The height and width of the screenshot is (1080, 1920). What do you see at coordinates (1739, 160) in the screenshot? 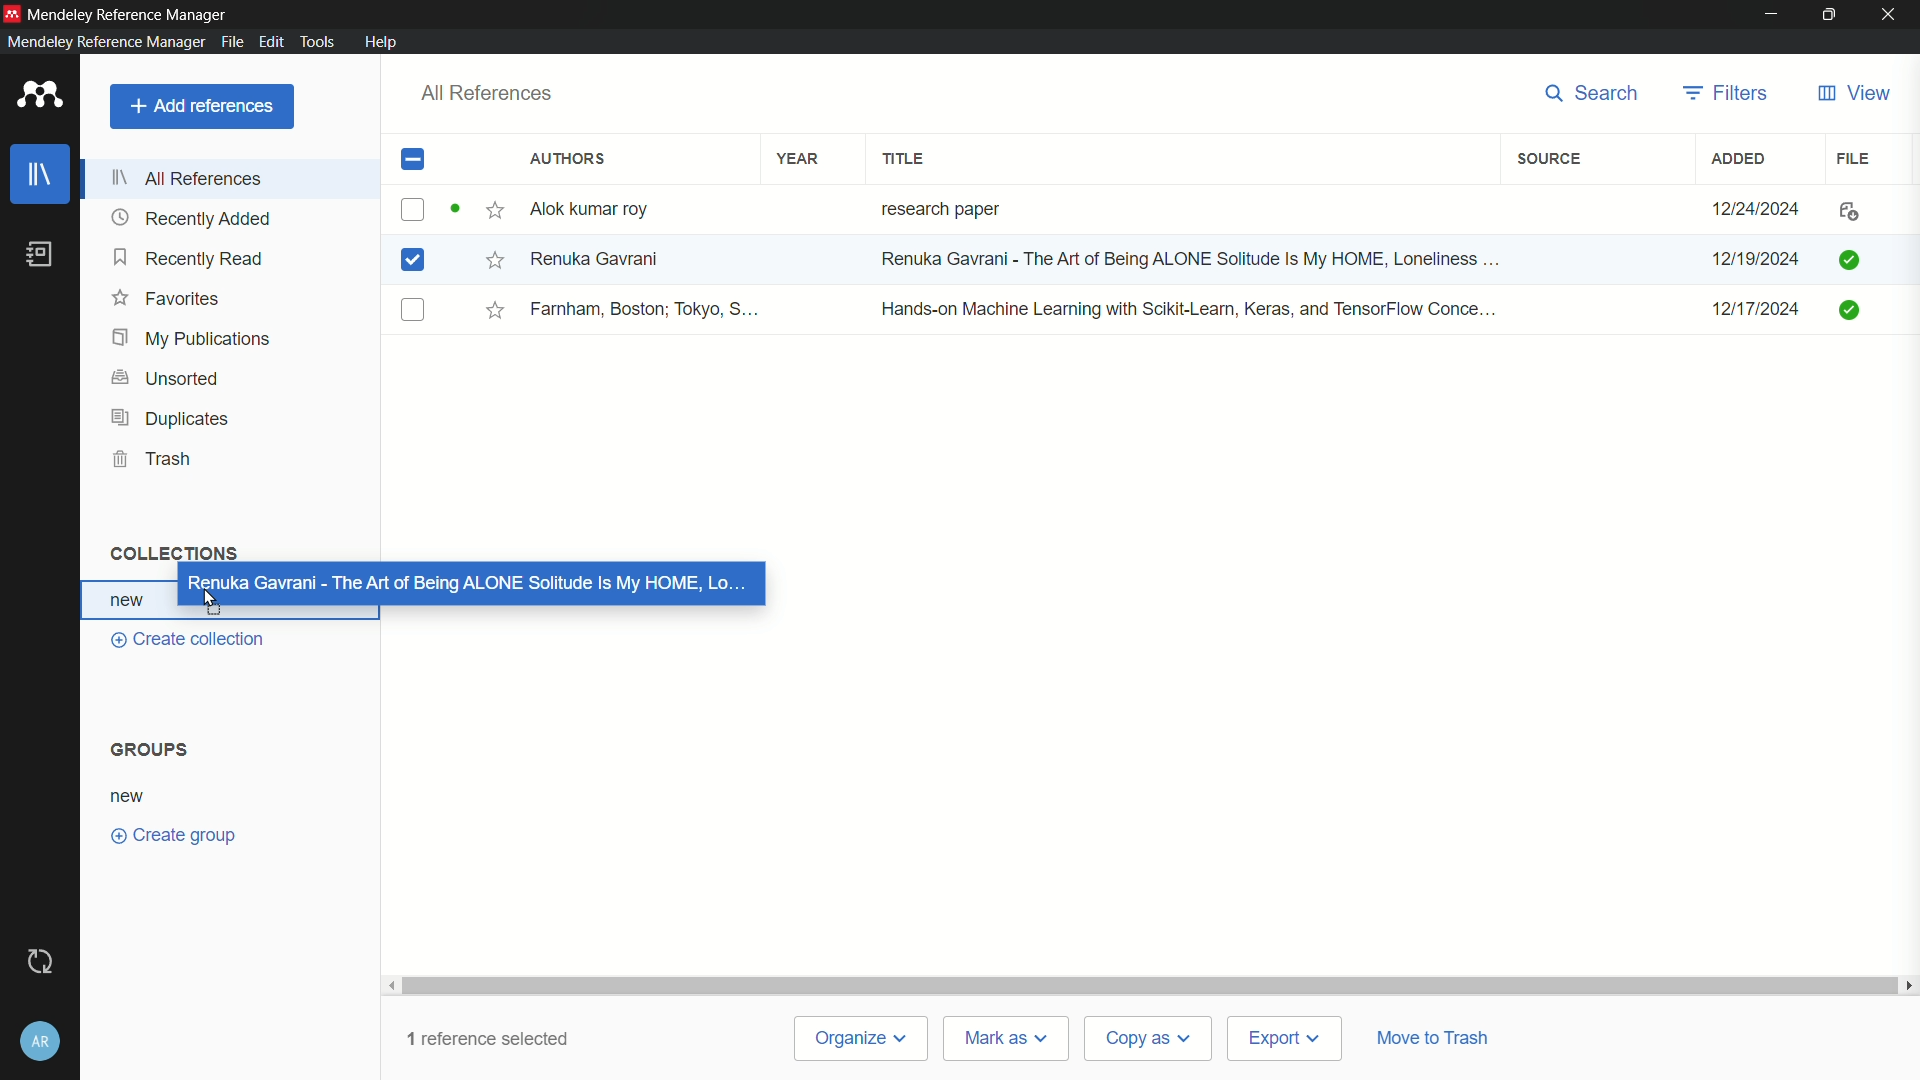
I see `added` at bounding box center [1739, 160].